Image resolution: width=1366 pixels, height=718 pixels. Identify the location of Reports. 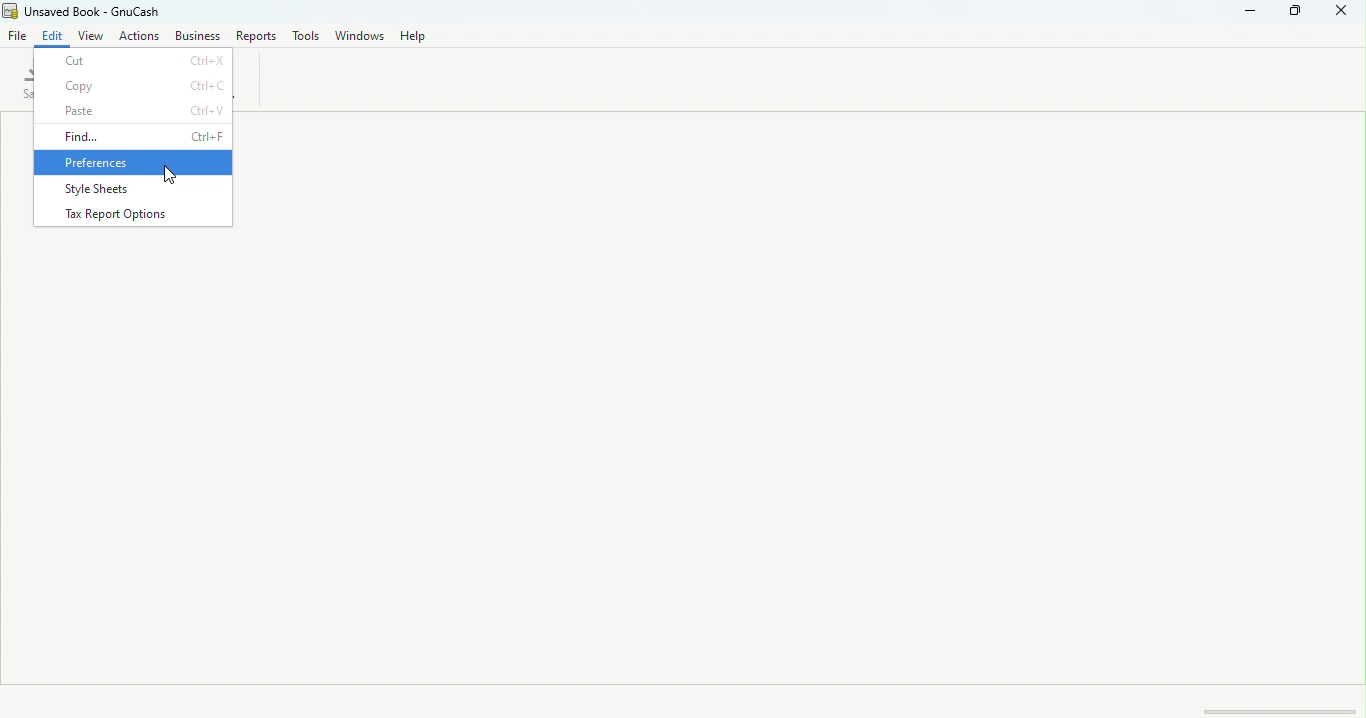
(256, 35).